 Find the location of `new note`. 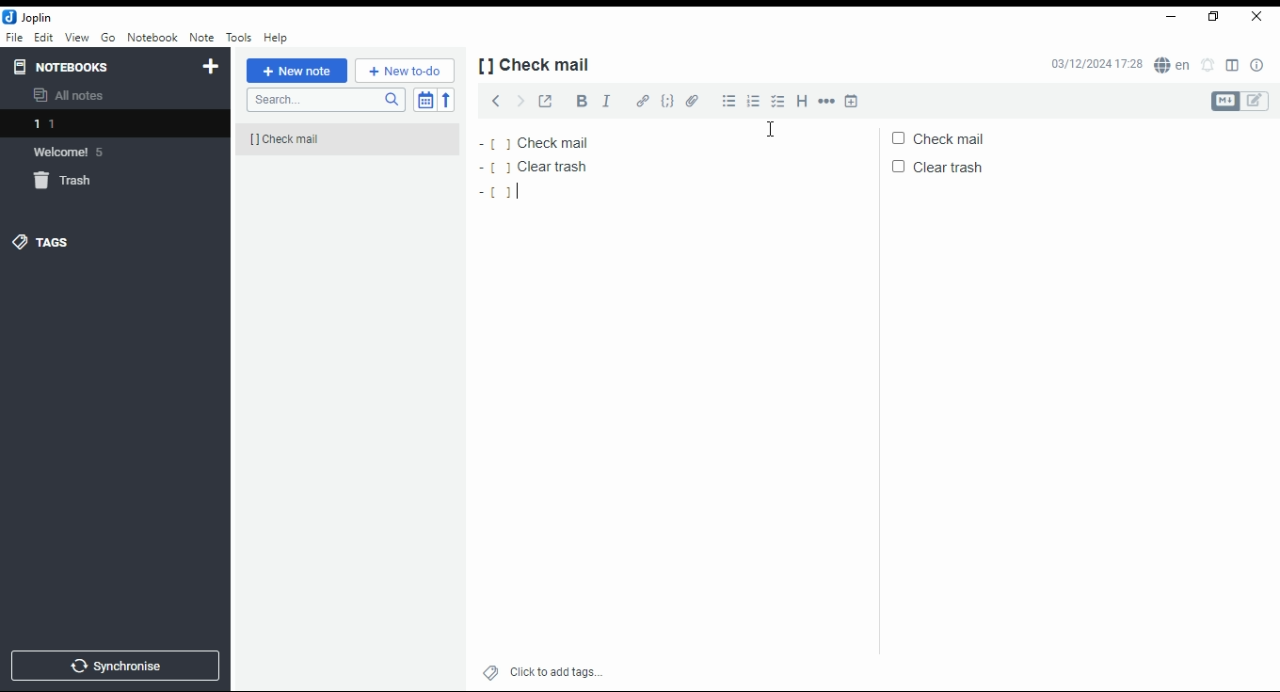

new note is located at coordinates (297, 71).